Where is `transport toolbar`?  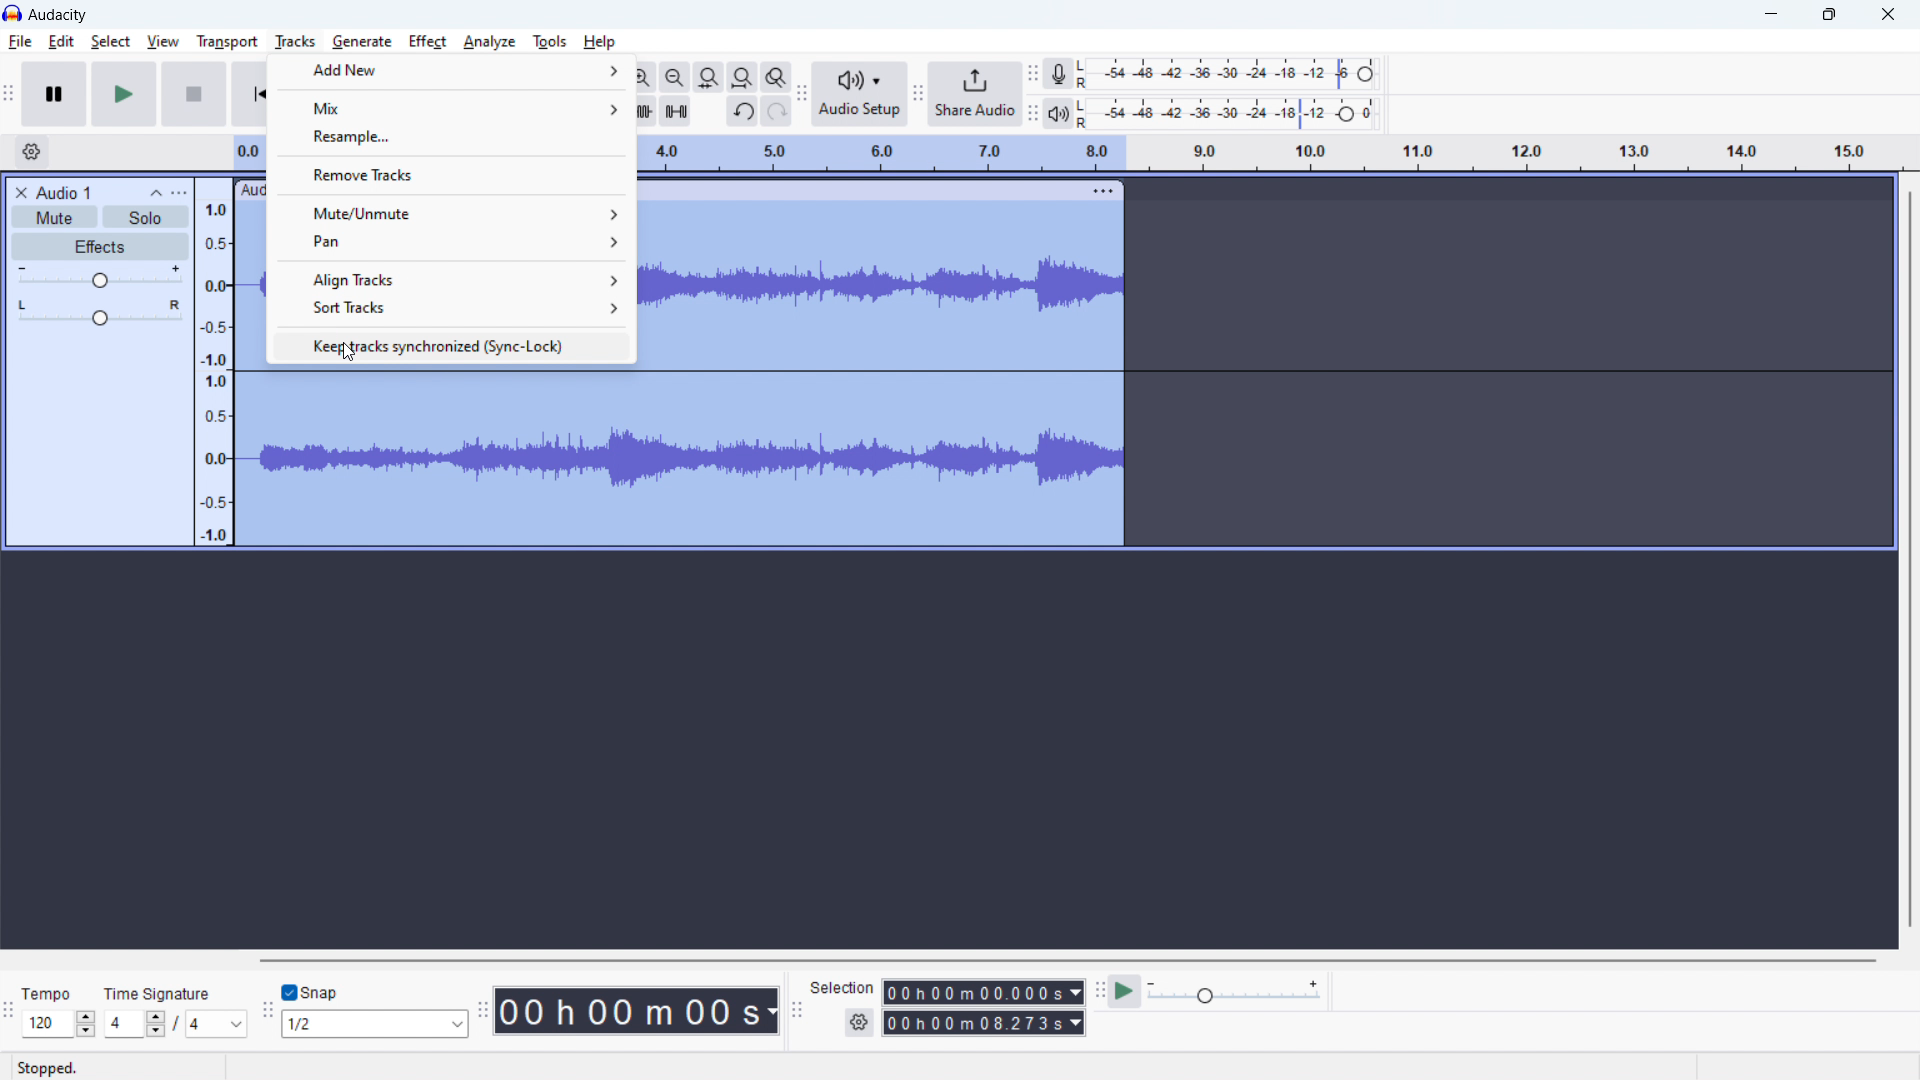
transport toolbar is located at coordinates (9, 95).